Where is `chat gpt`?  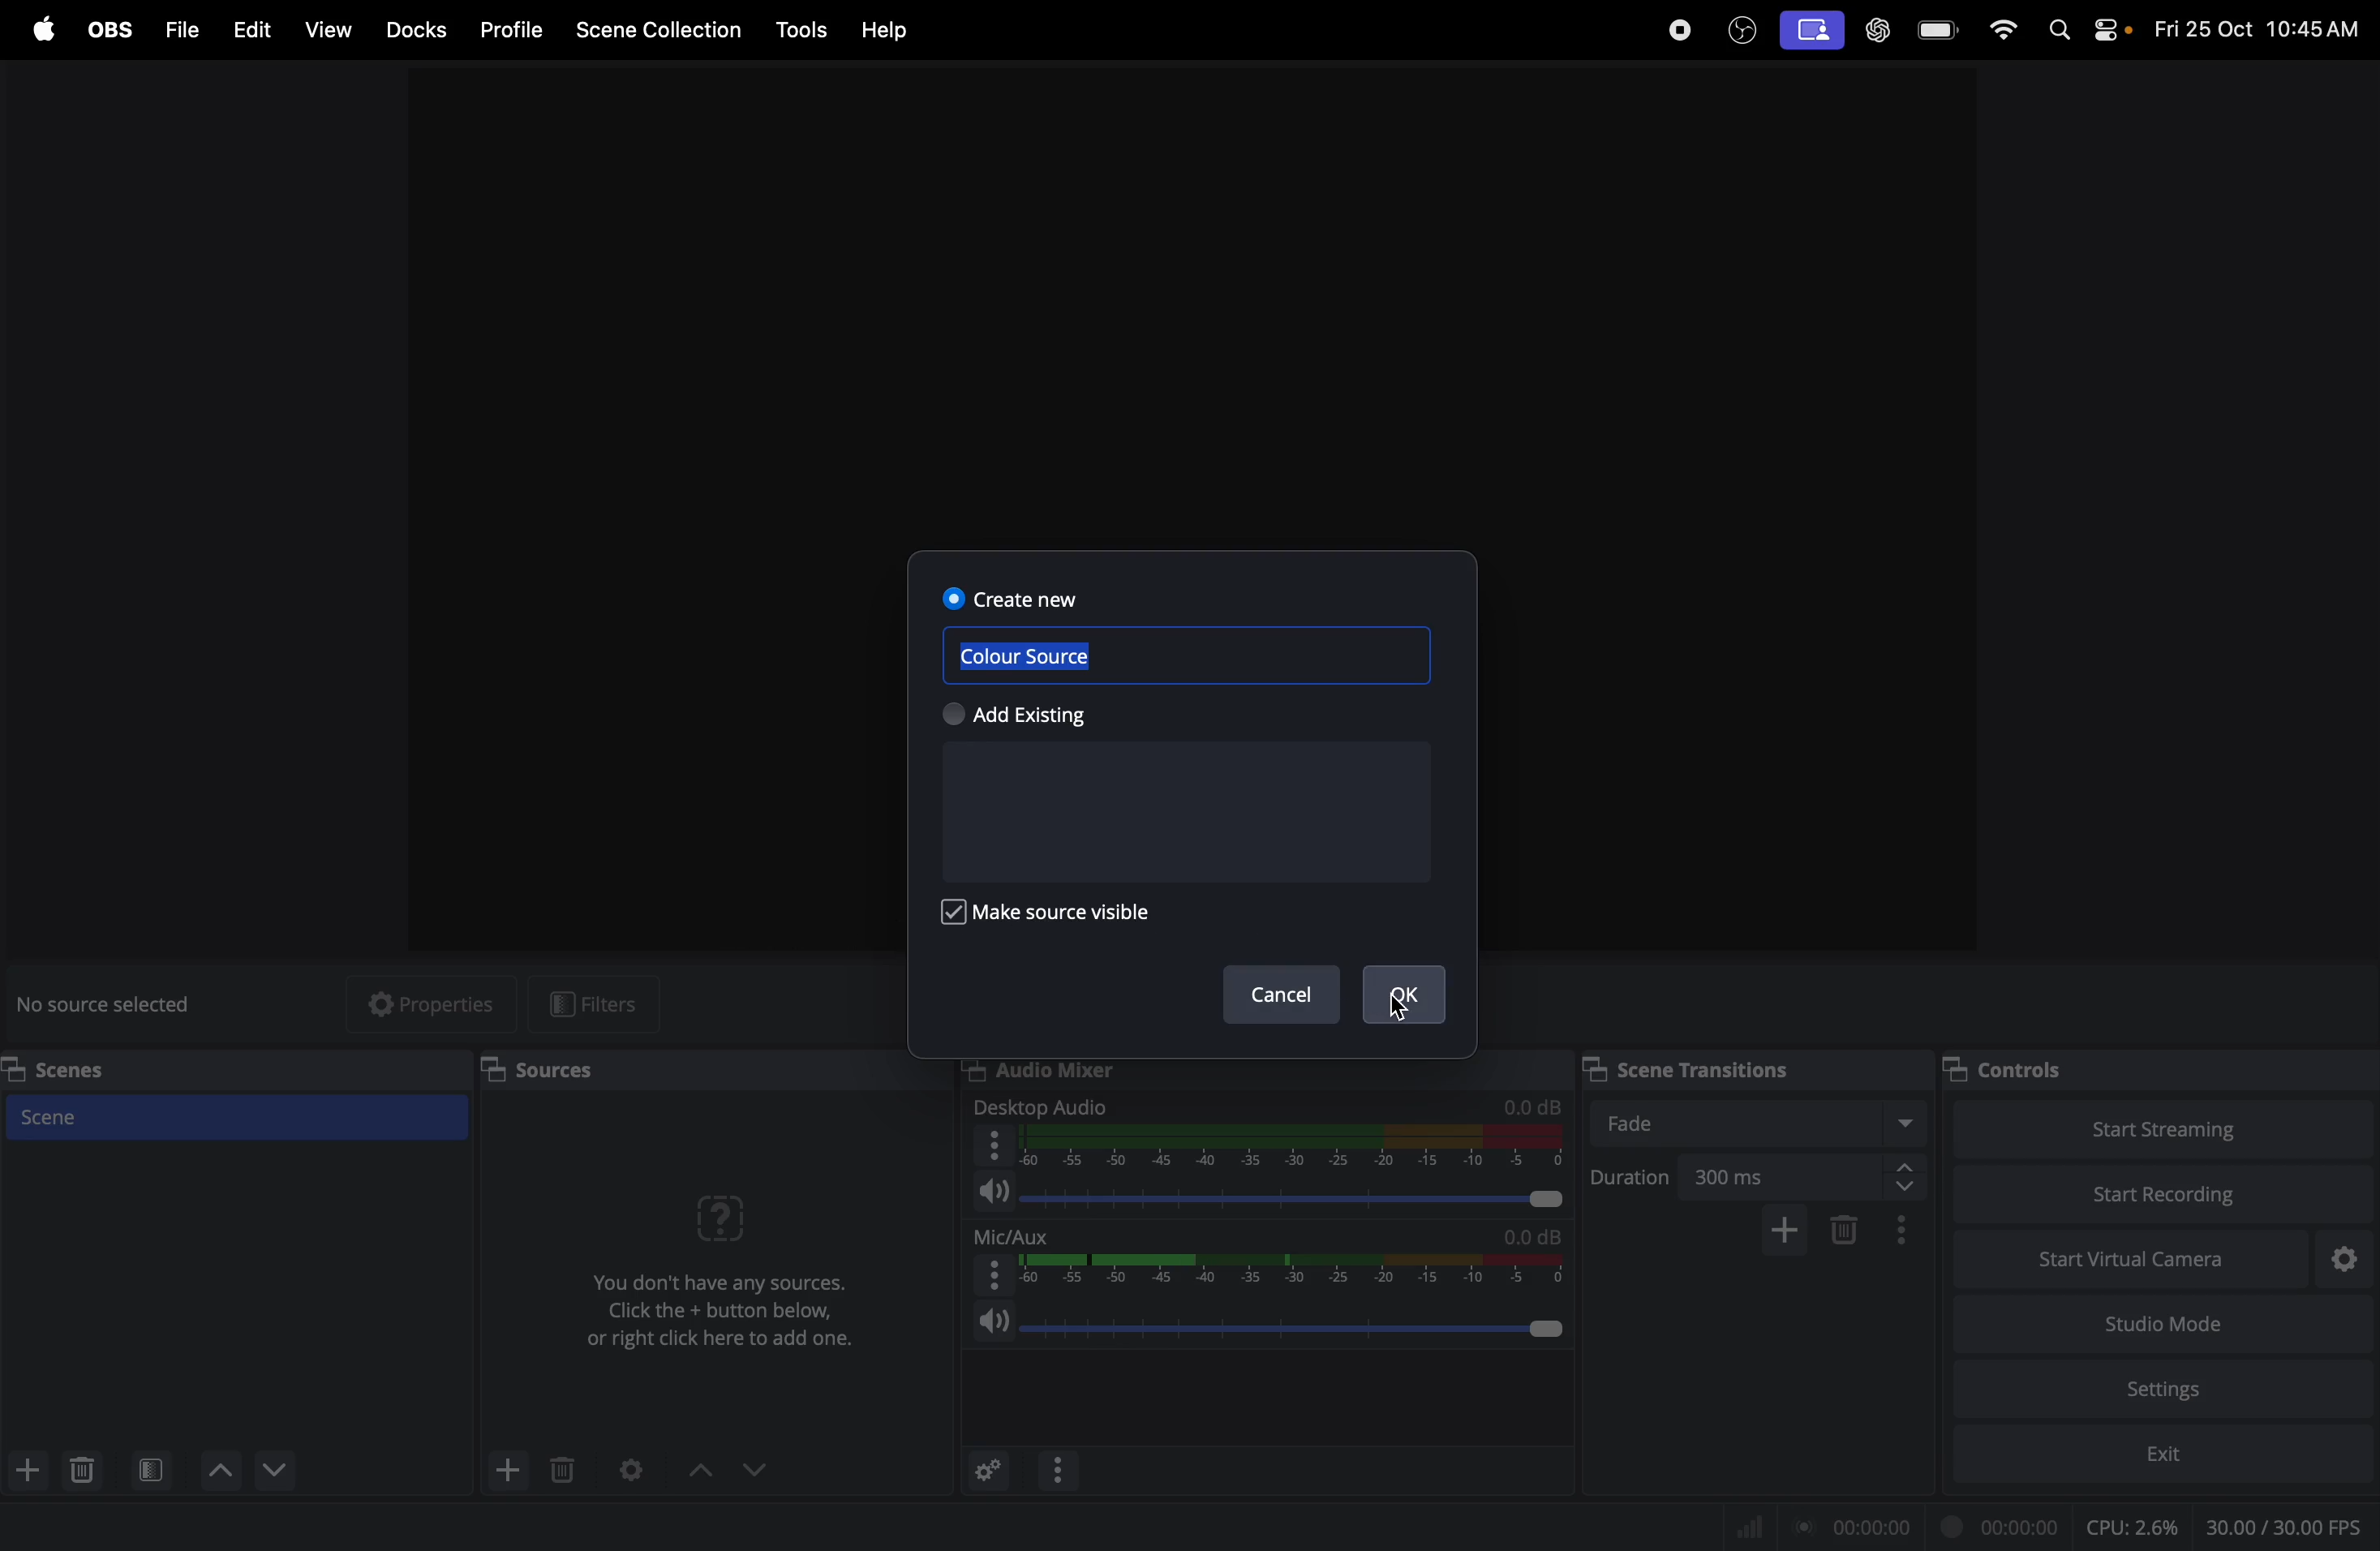
chat gpt is located at coordinates (1876, 32).